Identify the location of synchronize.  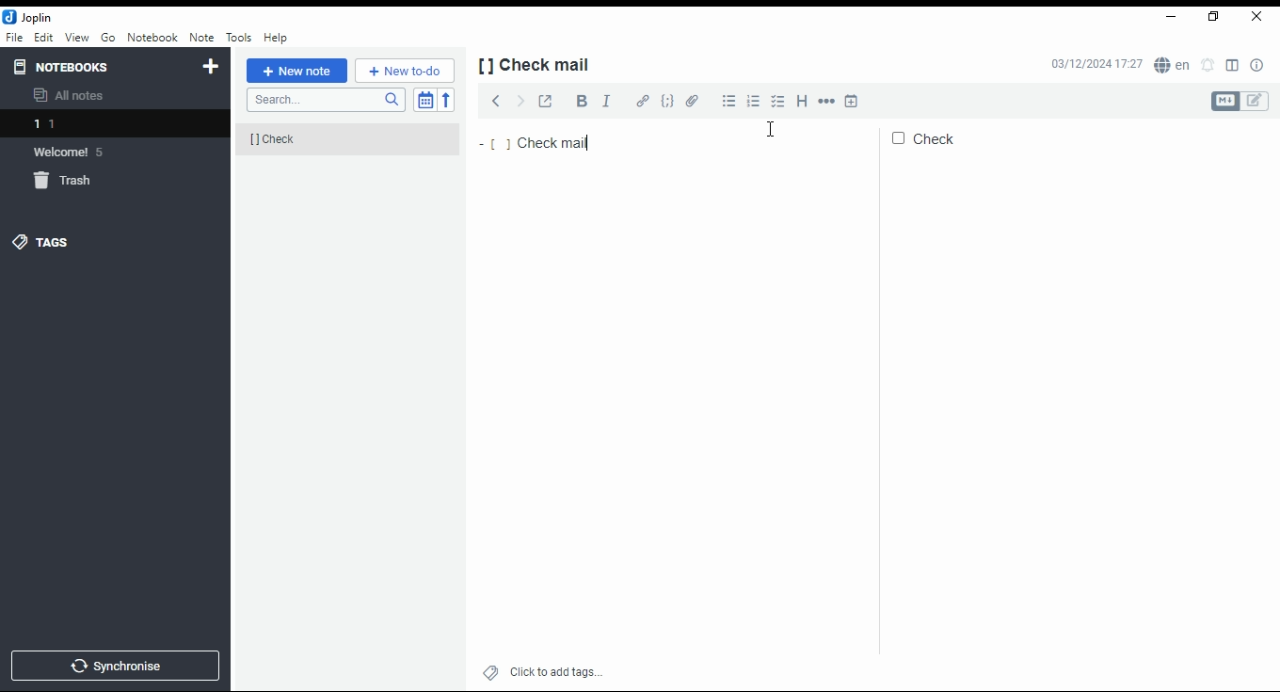
(116, 666).